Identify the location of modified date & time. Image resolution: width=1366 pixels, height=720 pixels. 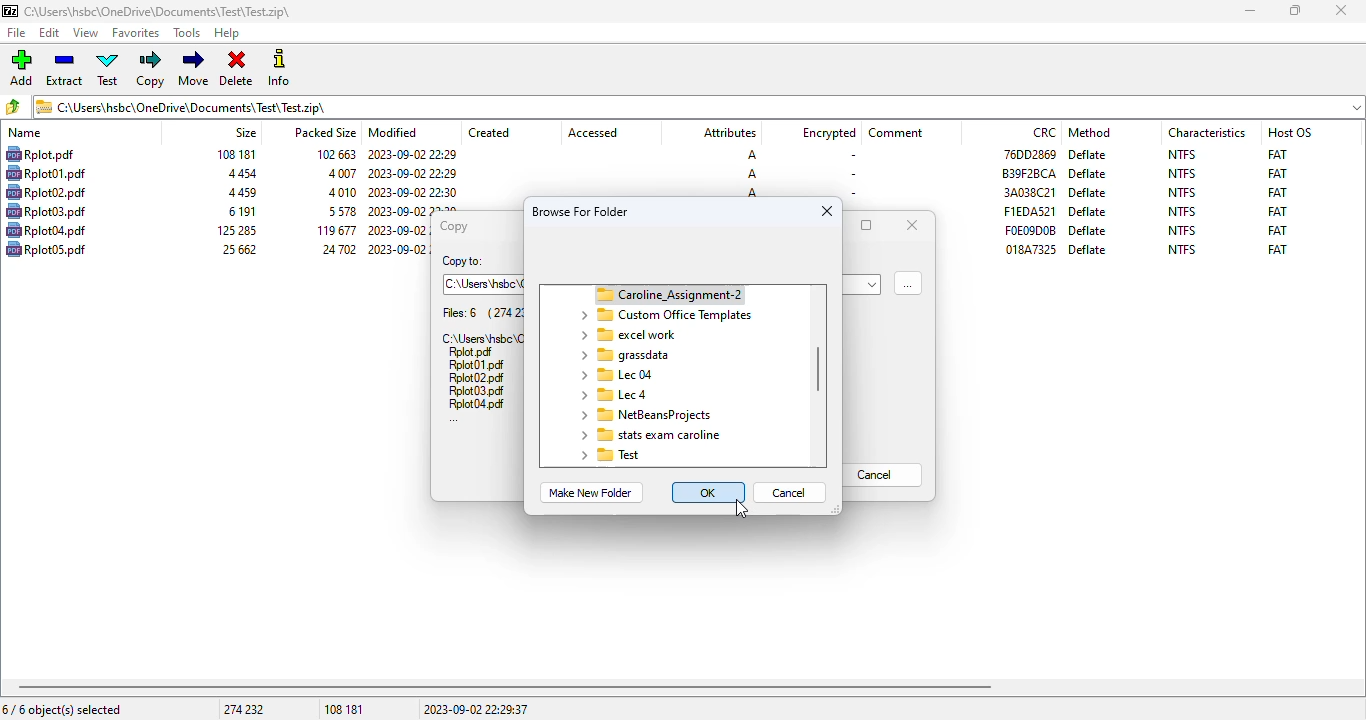
(414, 209).